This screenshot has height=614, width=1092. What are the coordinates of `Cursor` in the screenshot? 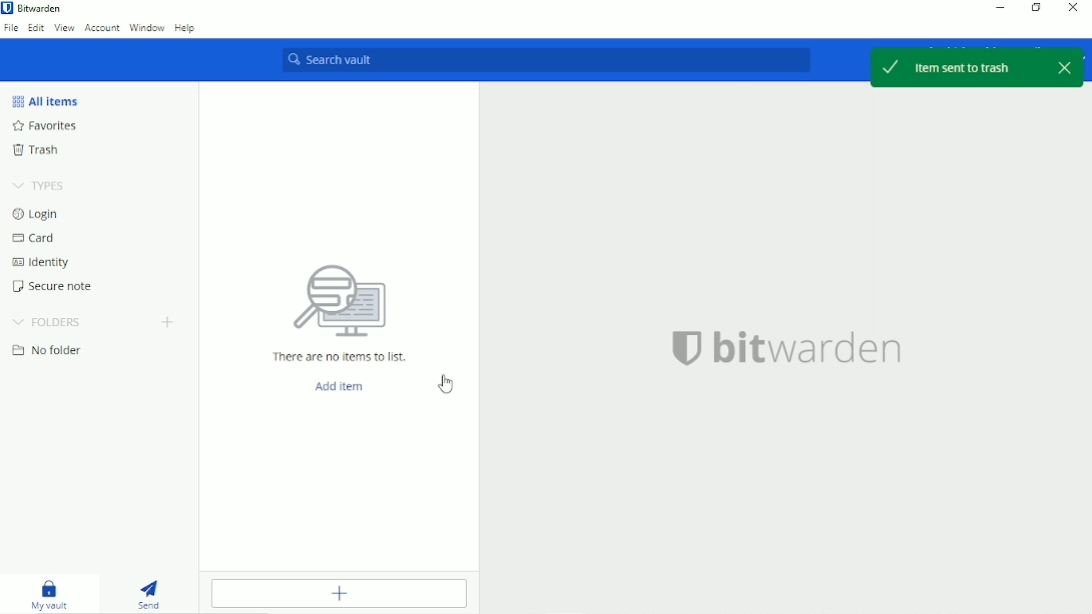 It's located at (447, 384).